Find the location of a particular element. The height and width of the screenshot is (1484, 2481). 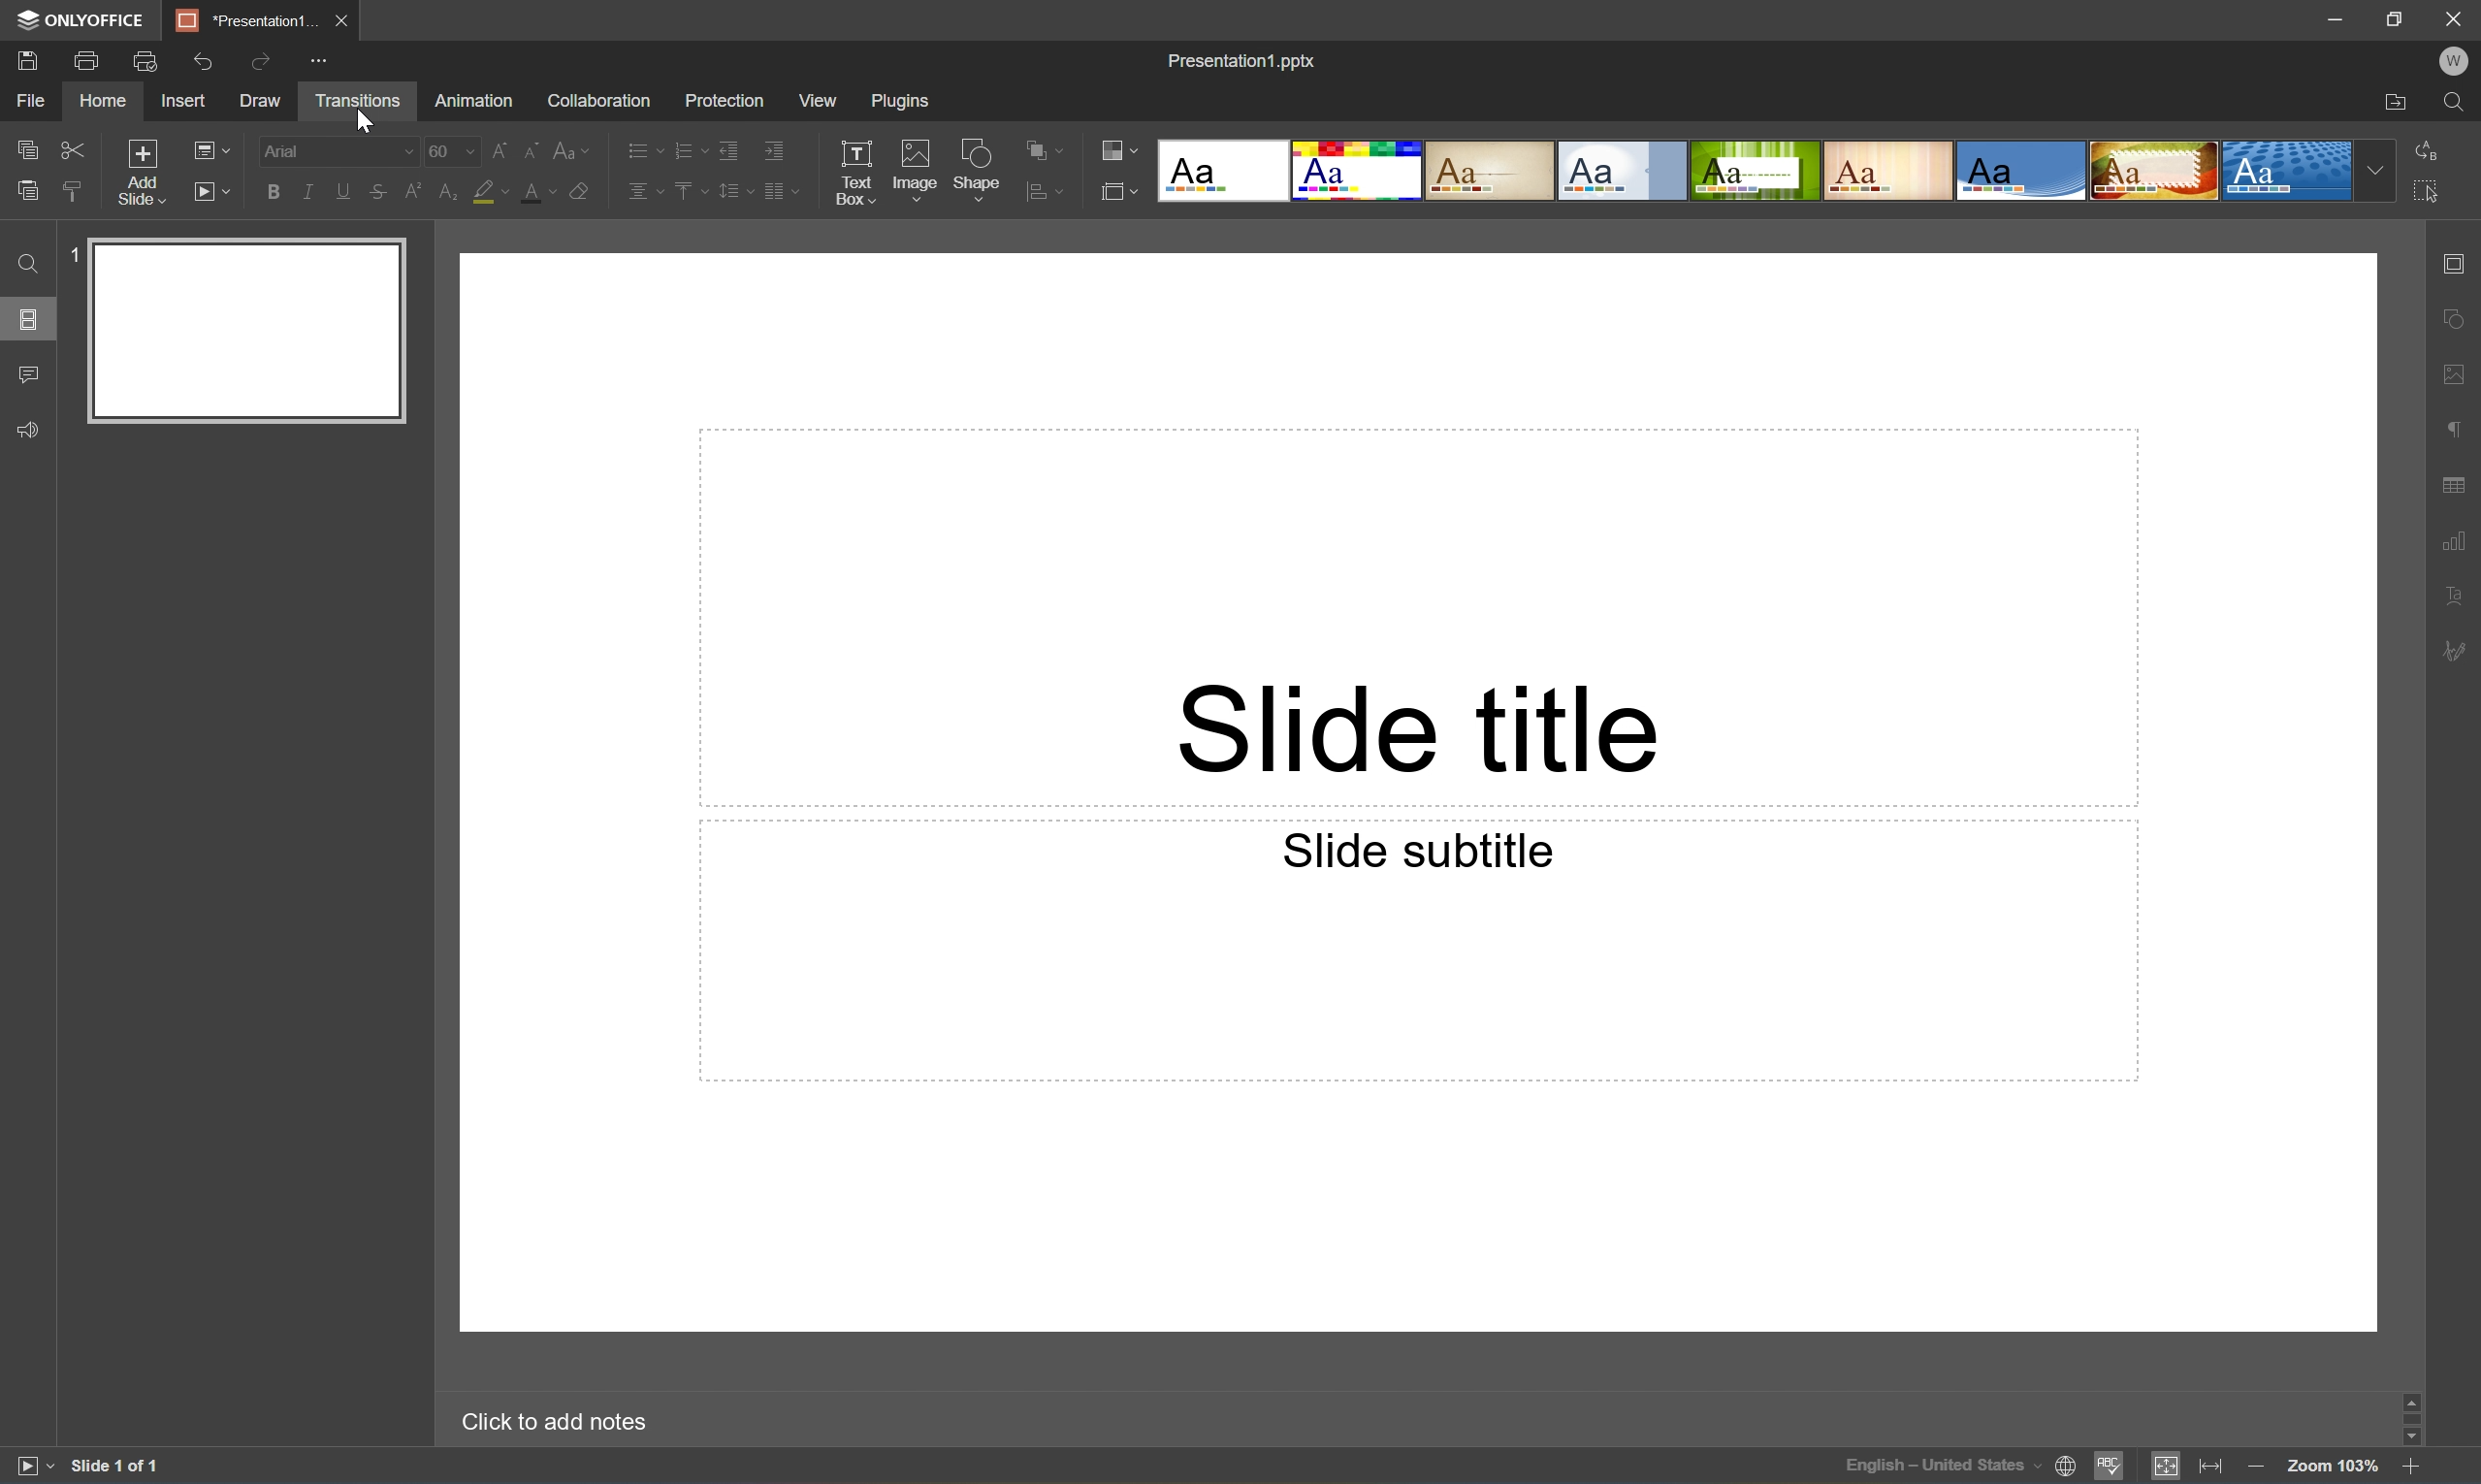

Add slide is located at coordinates (141, 170).